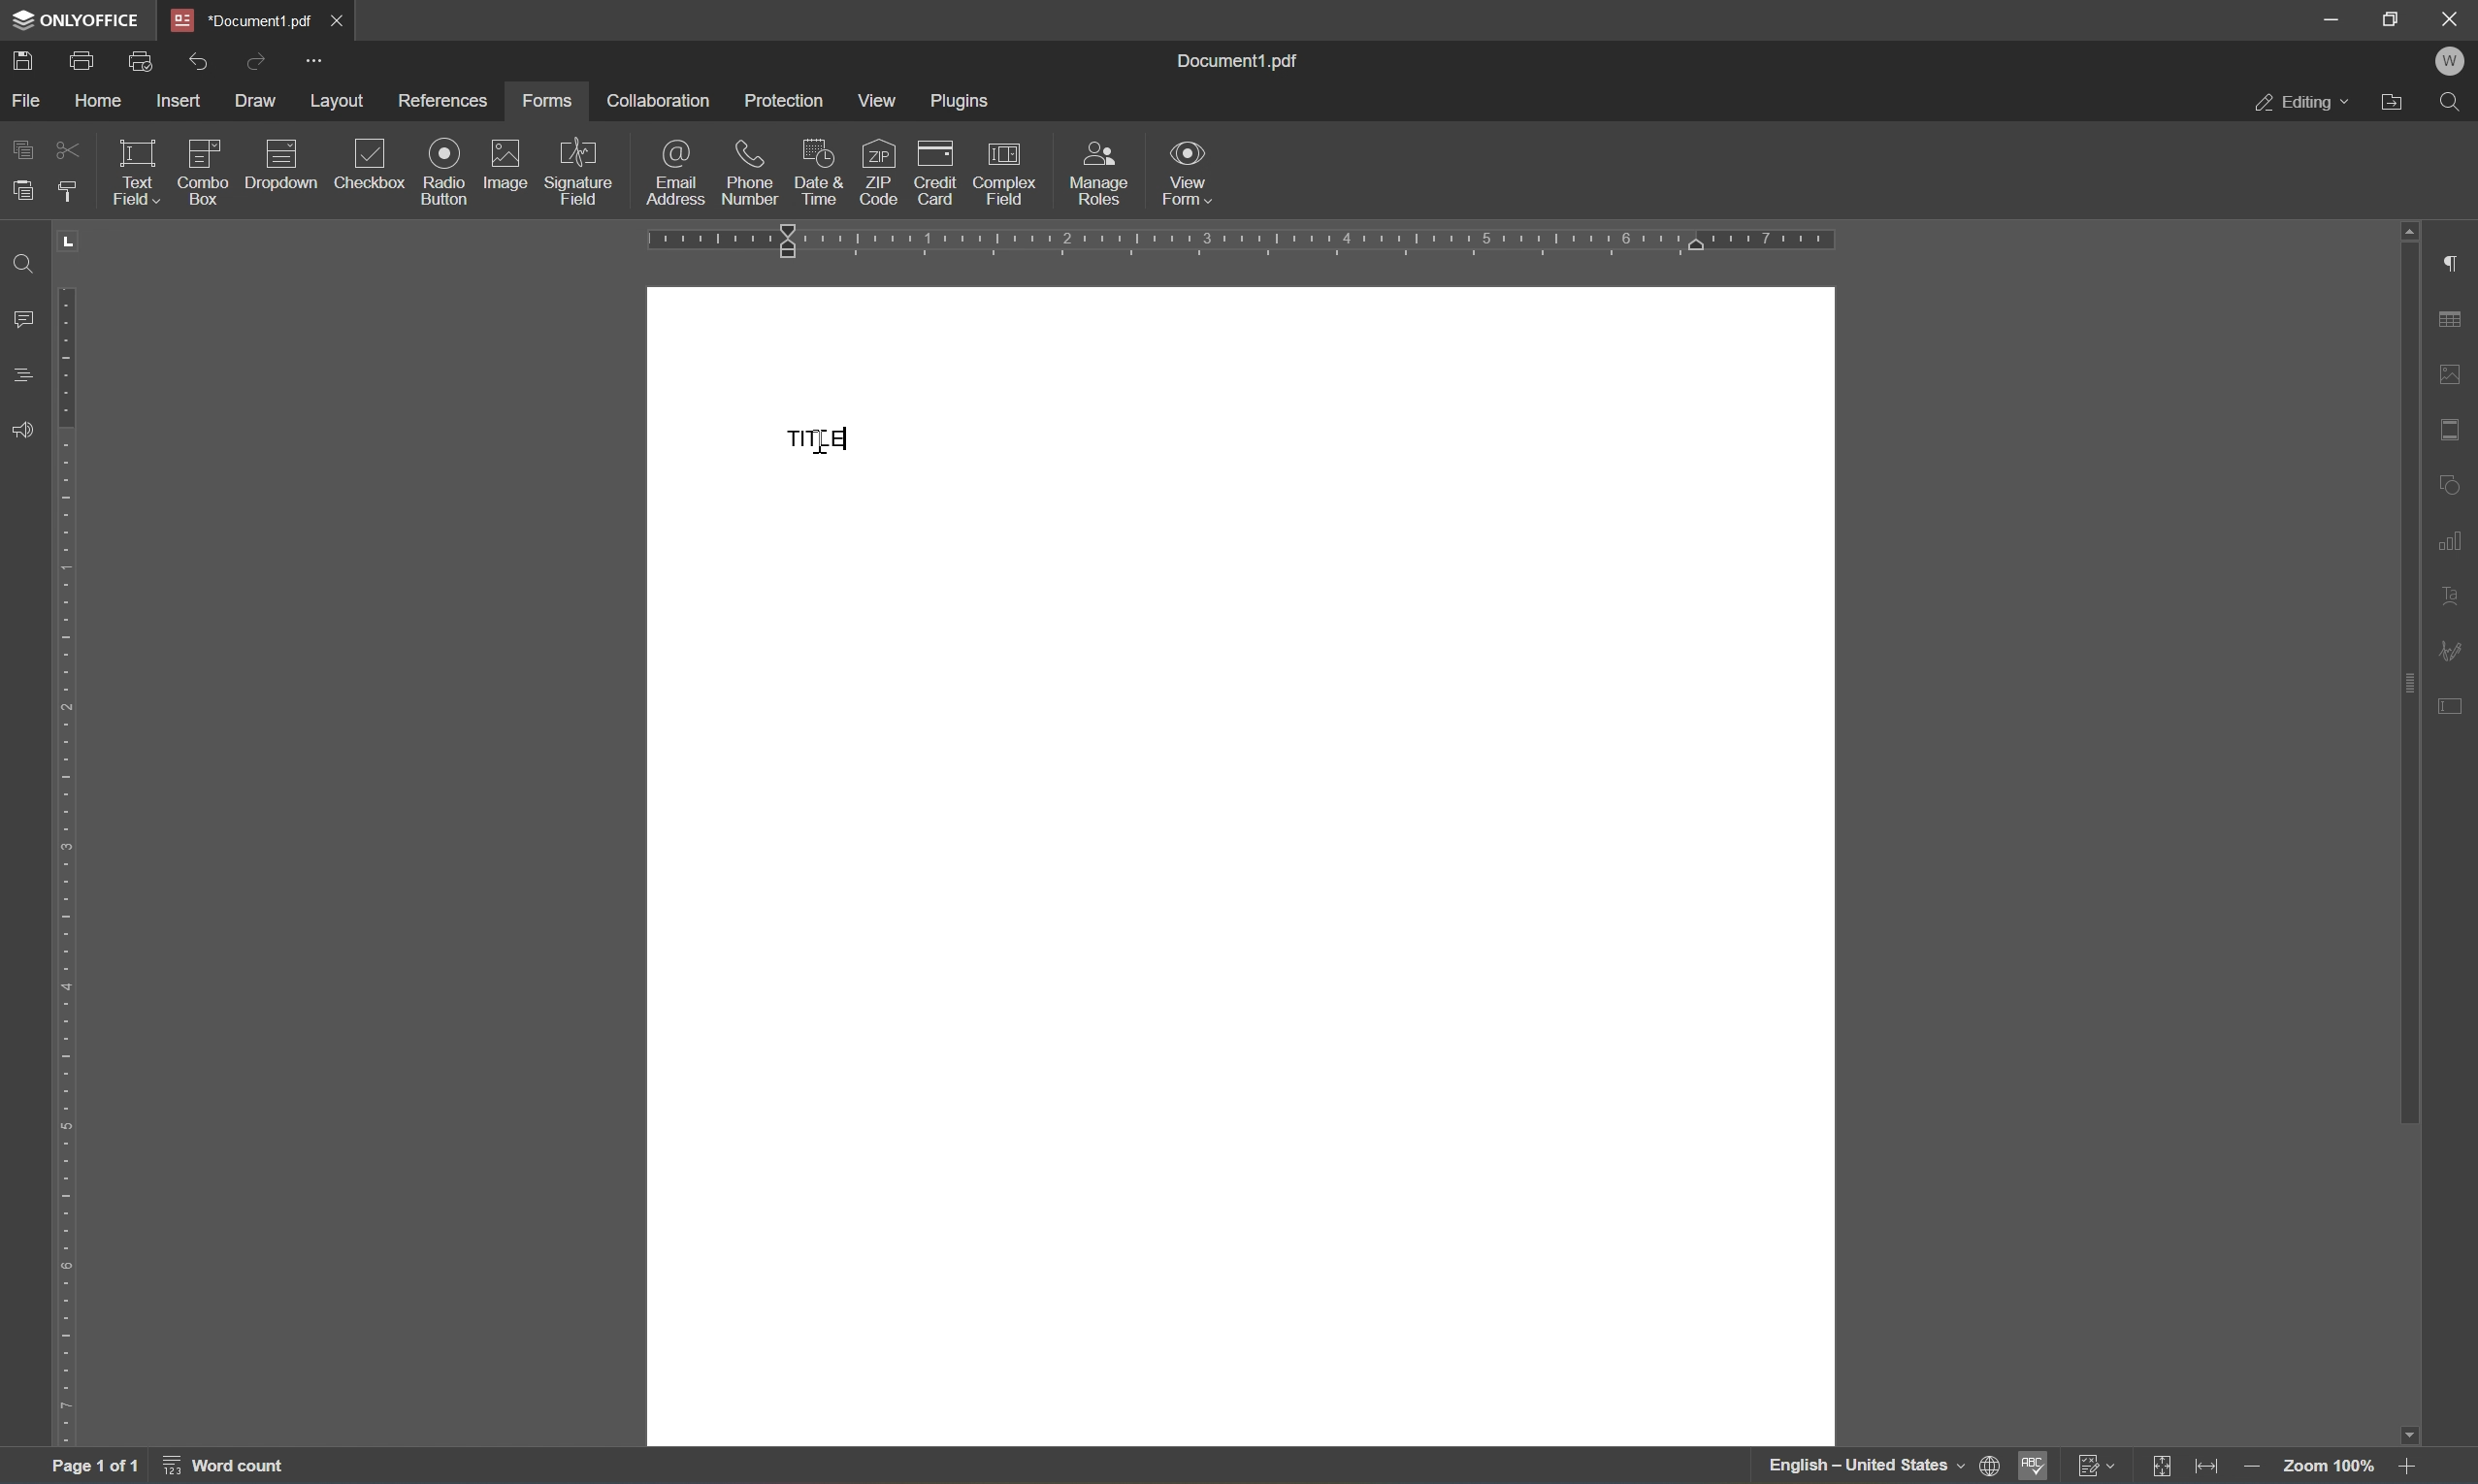 This screenshot has width=2478, height=1484. I want to click on spell checking, so click(2035, 1467).